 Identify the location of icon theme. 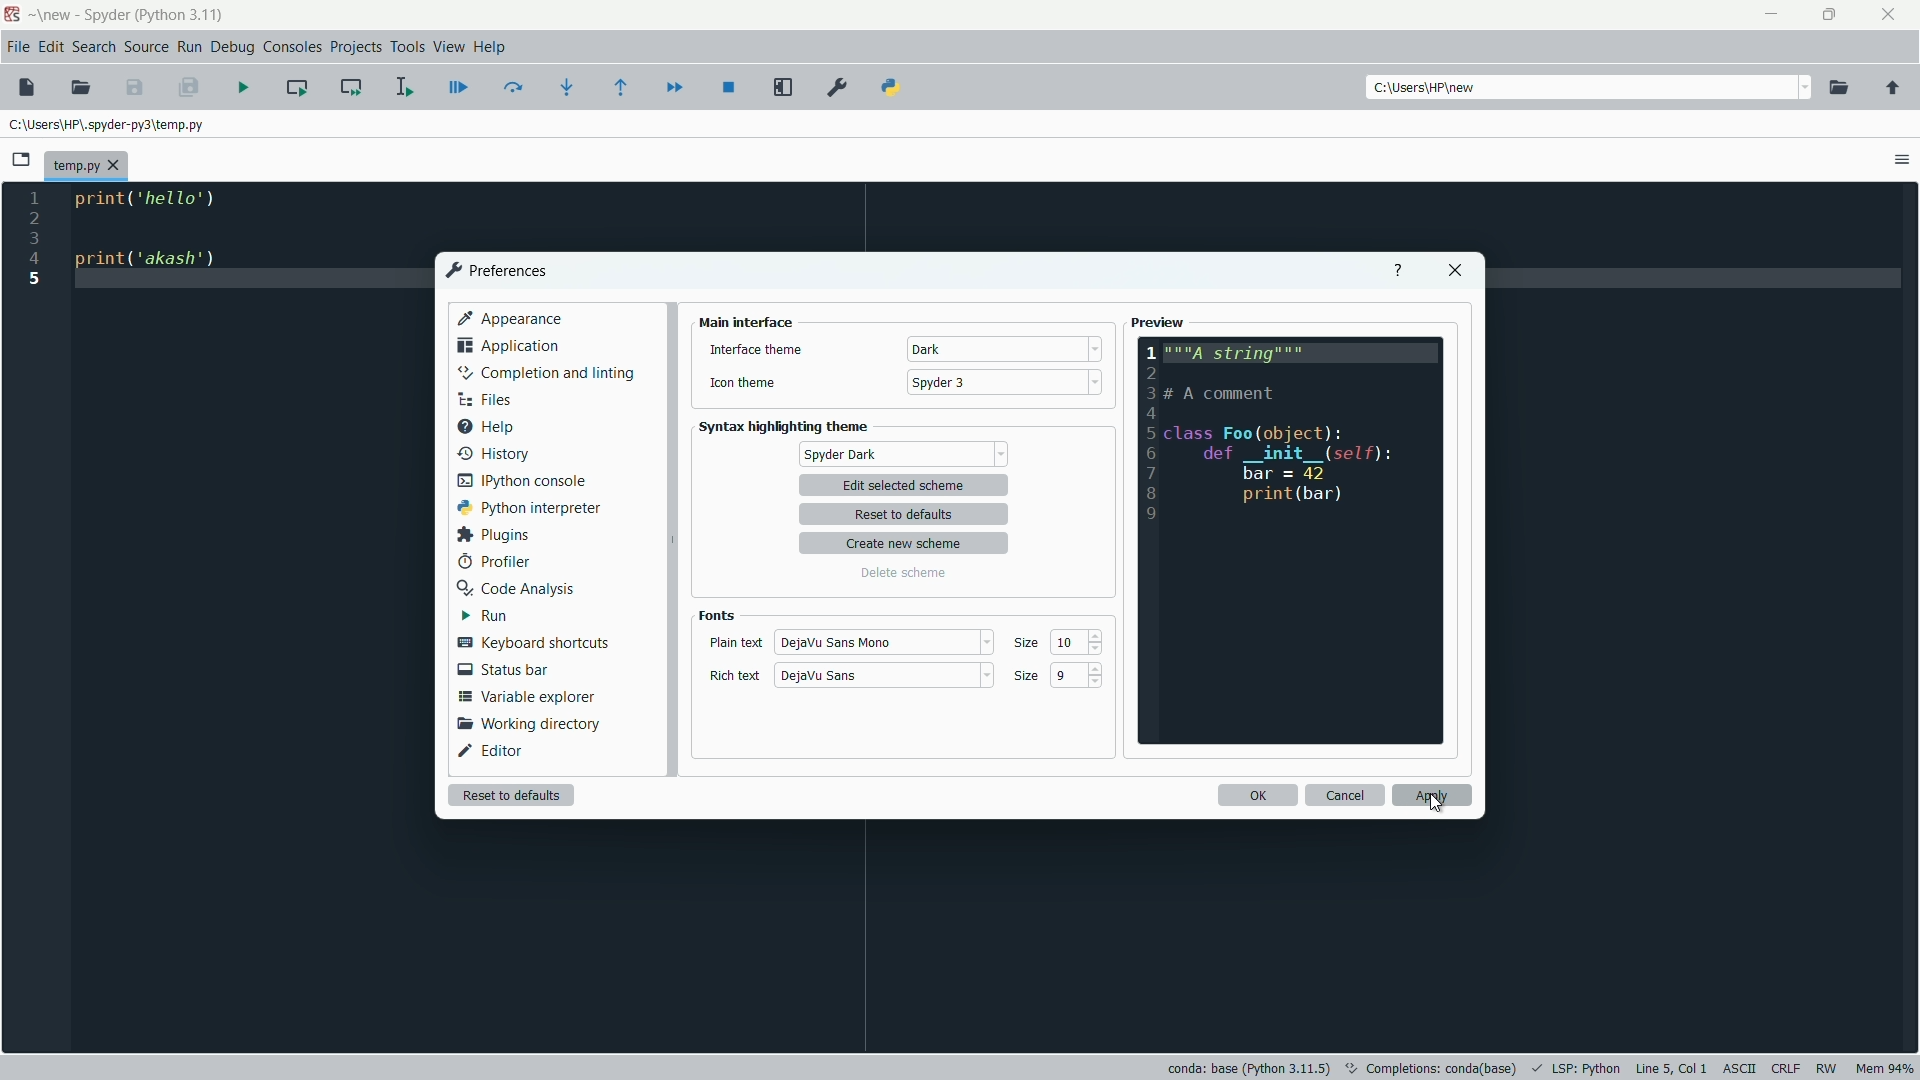
(743, 386).